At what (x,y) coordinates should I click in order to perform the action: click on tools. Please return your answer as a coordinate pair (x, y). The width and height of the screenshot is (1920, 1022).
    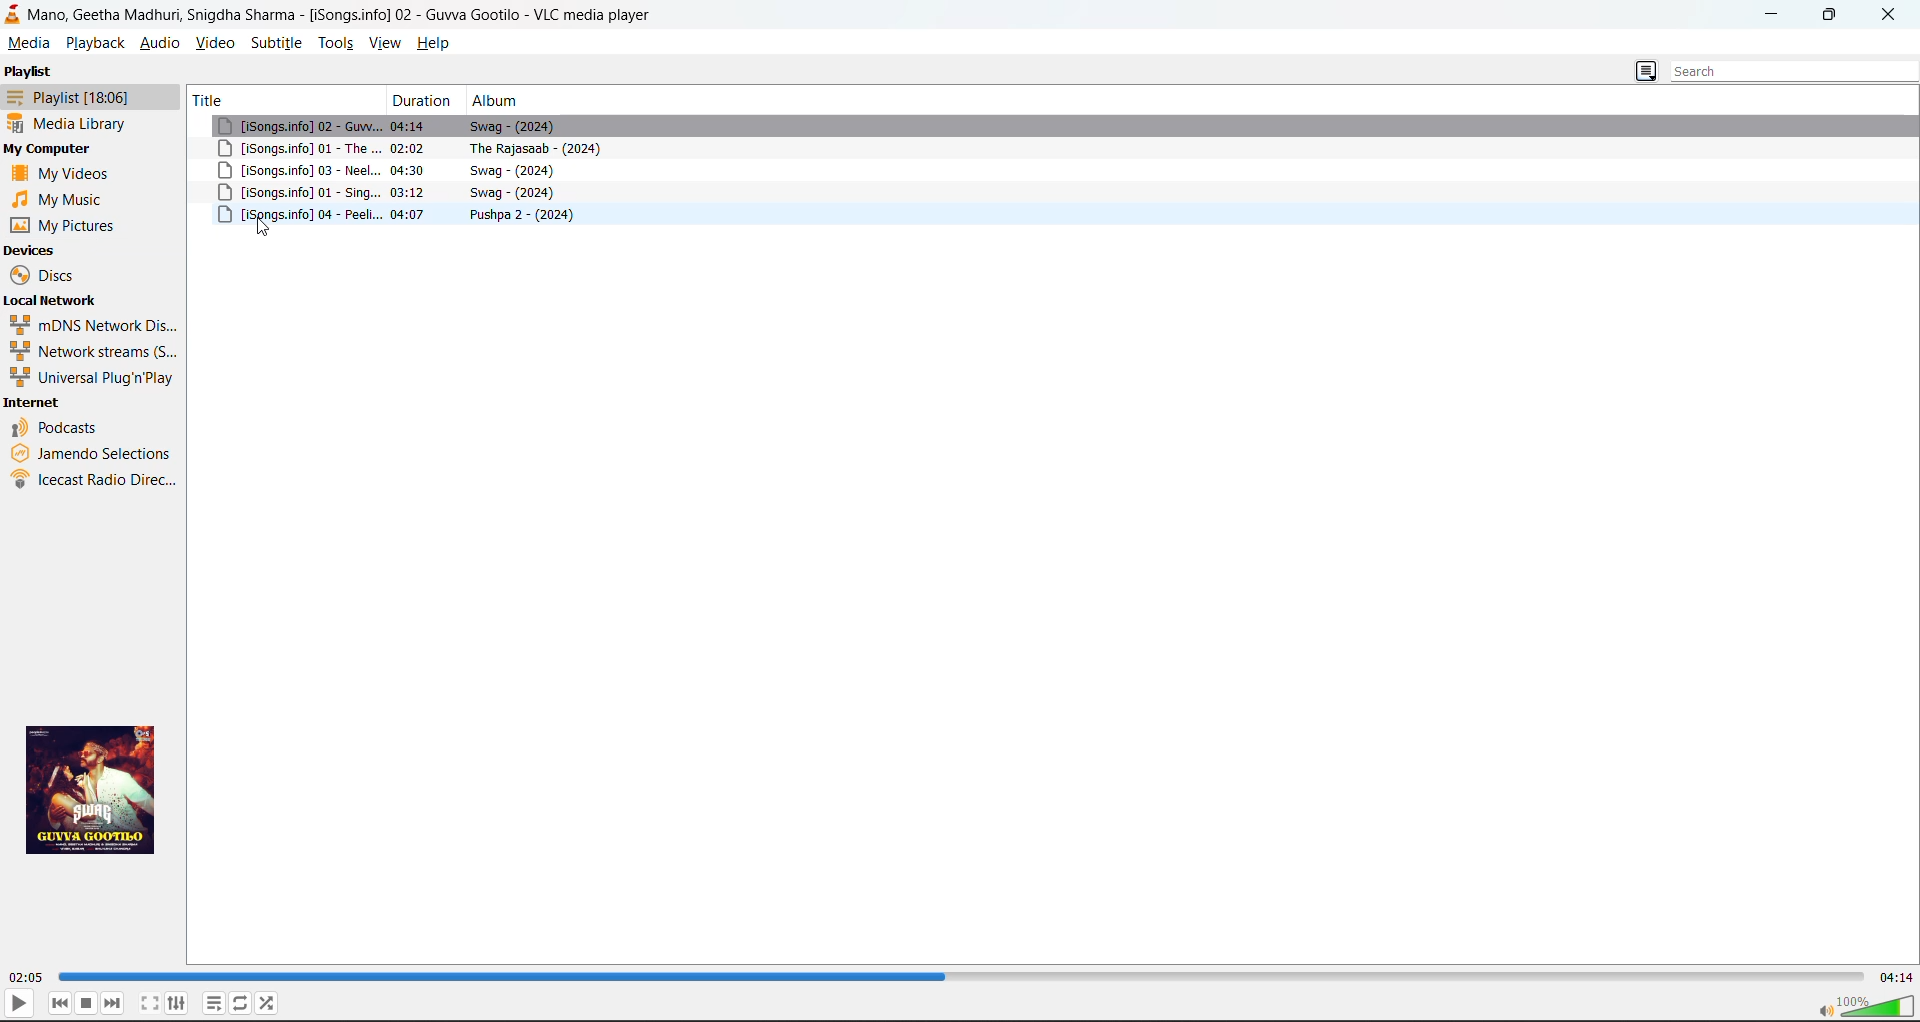
    Looking at the image, I should click on (336, 42).